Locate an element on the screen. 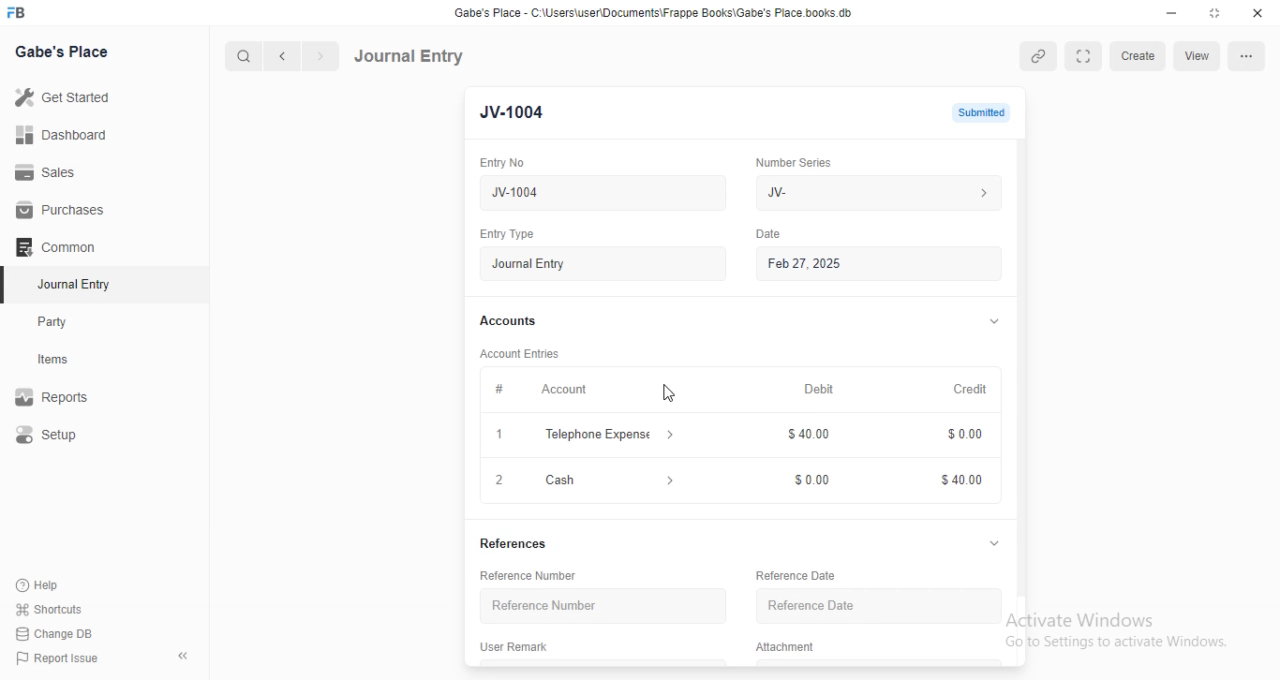 Image resolution: width=1280 pixels, height=680 pixels. 2 is located at coordinates (498, 480).